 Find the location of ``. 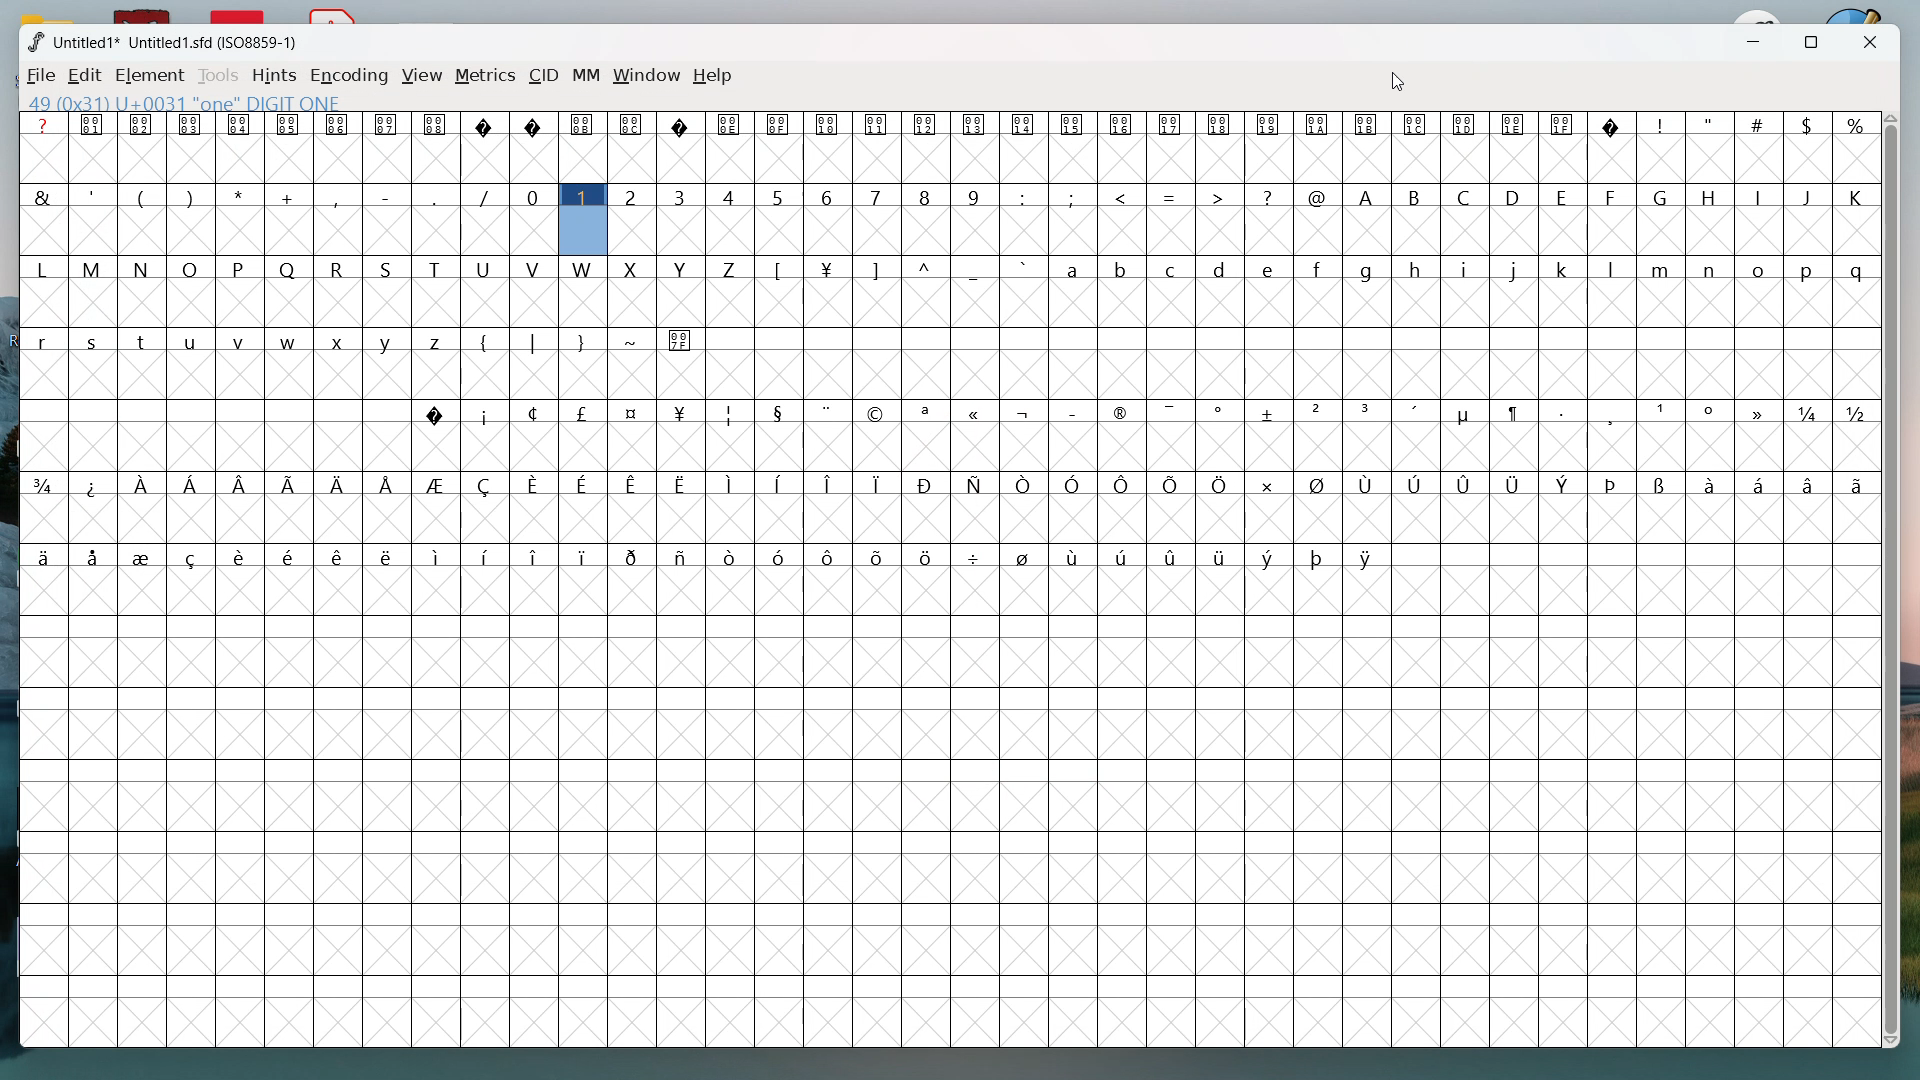

 is located at coordinates (1515, 125).